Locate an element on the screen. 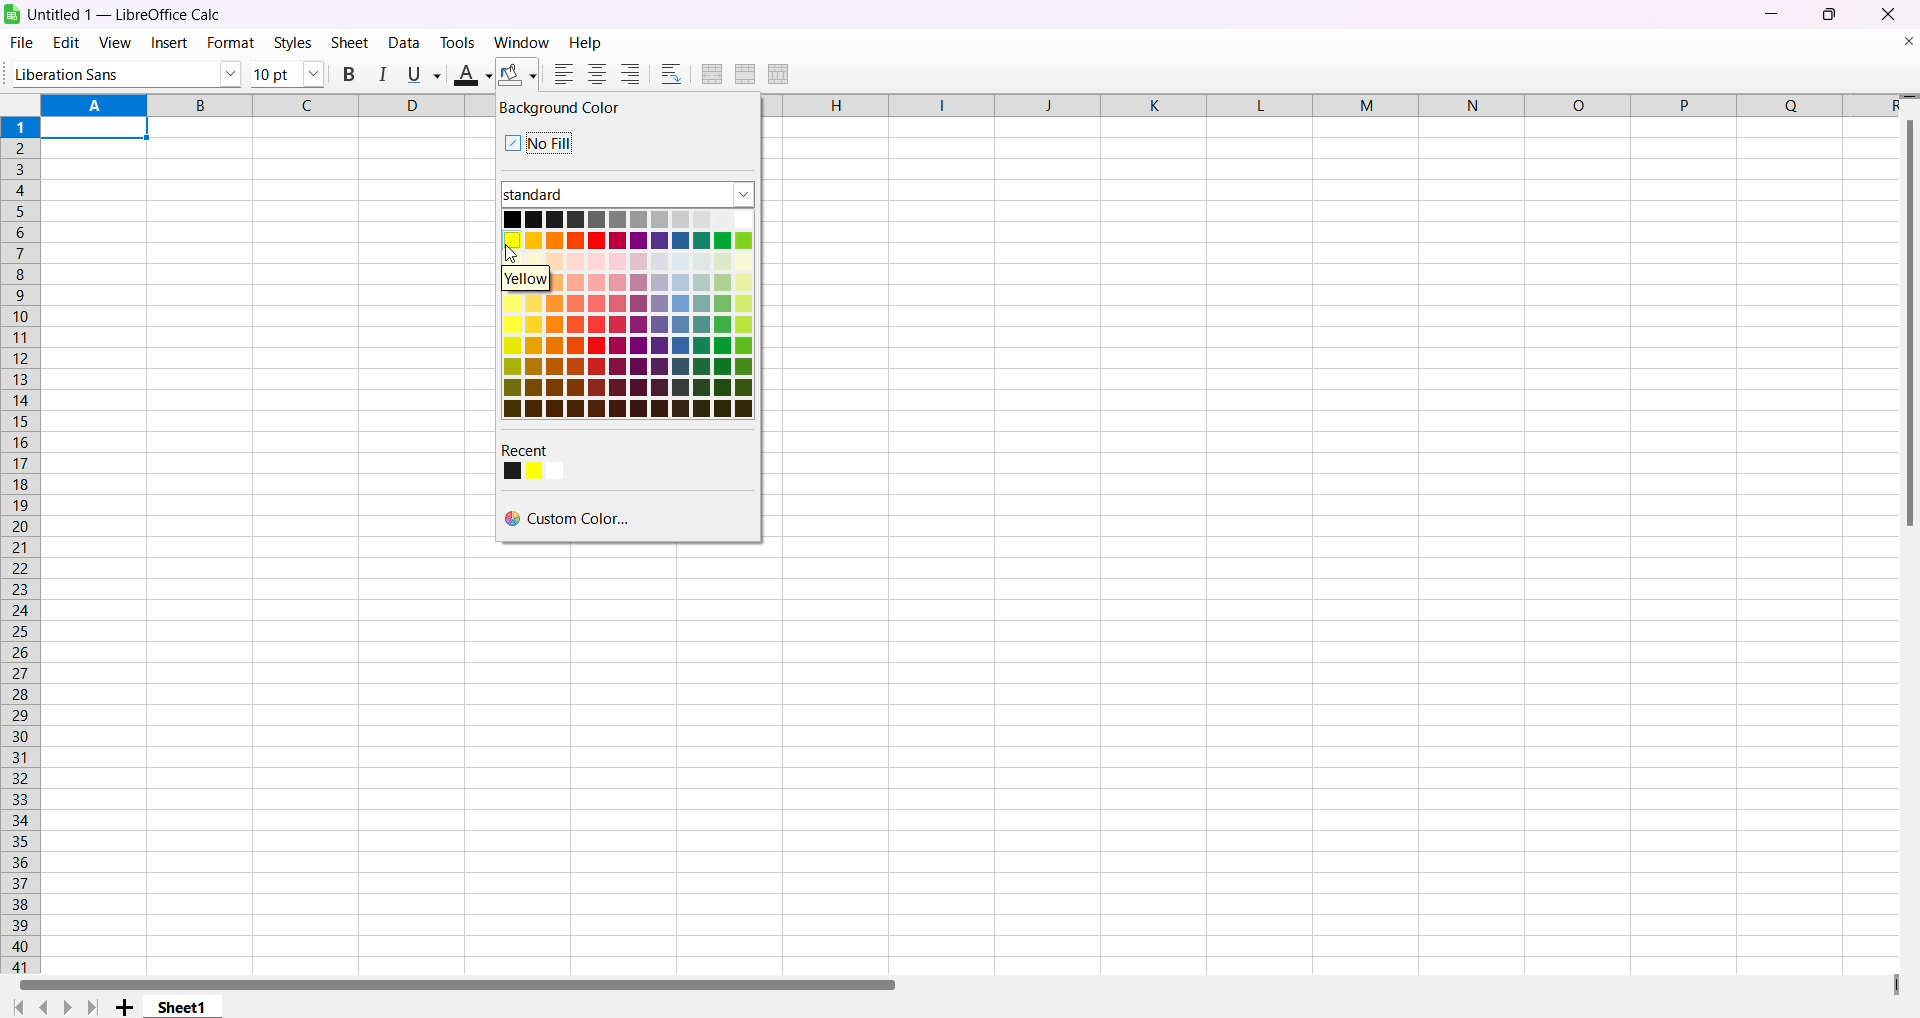 This screenshot has width=1920, height=1018. next is located at coordinates (72, 1006).